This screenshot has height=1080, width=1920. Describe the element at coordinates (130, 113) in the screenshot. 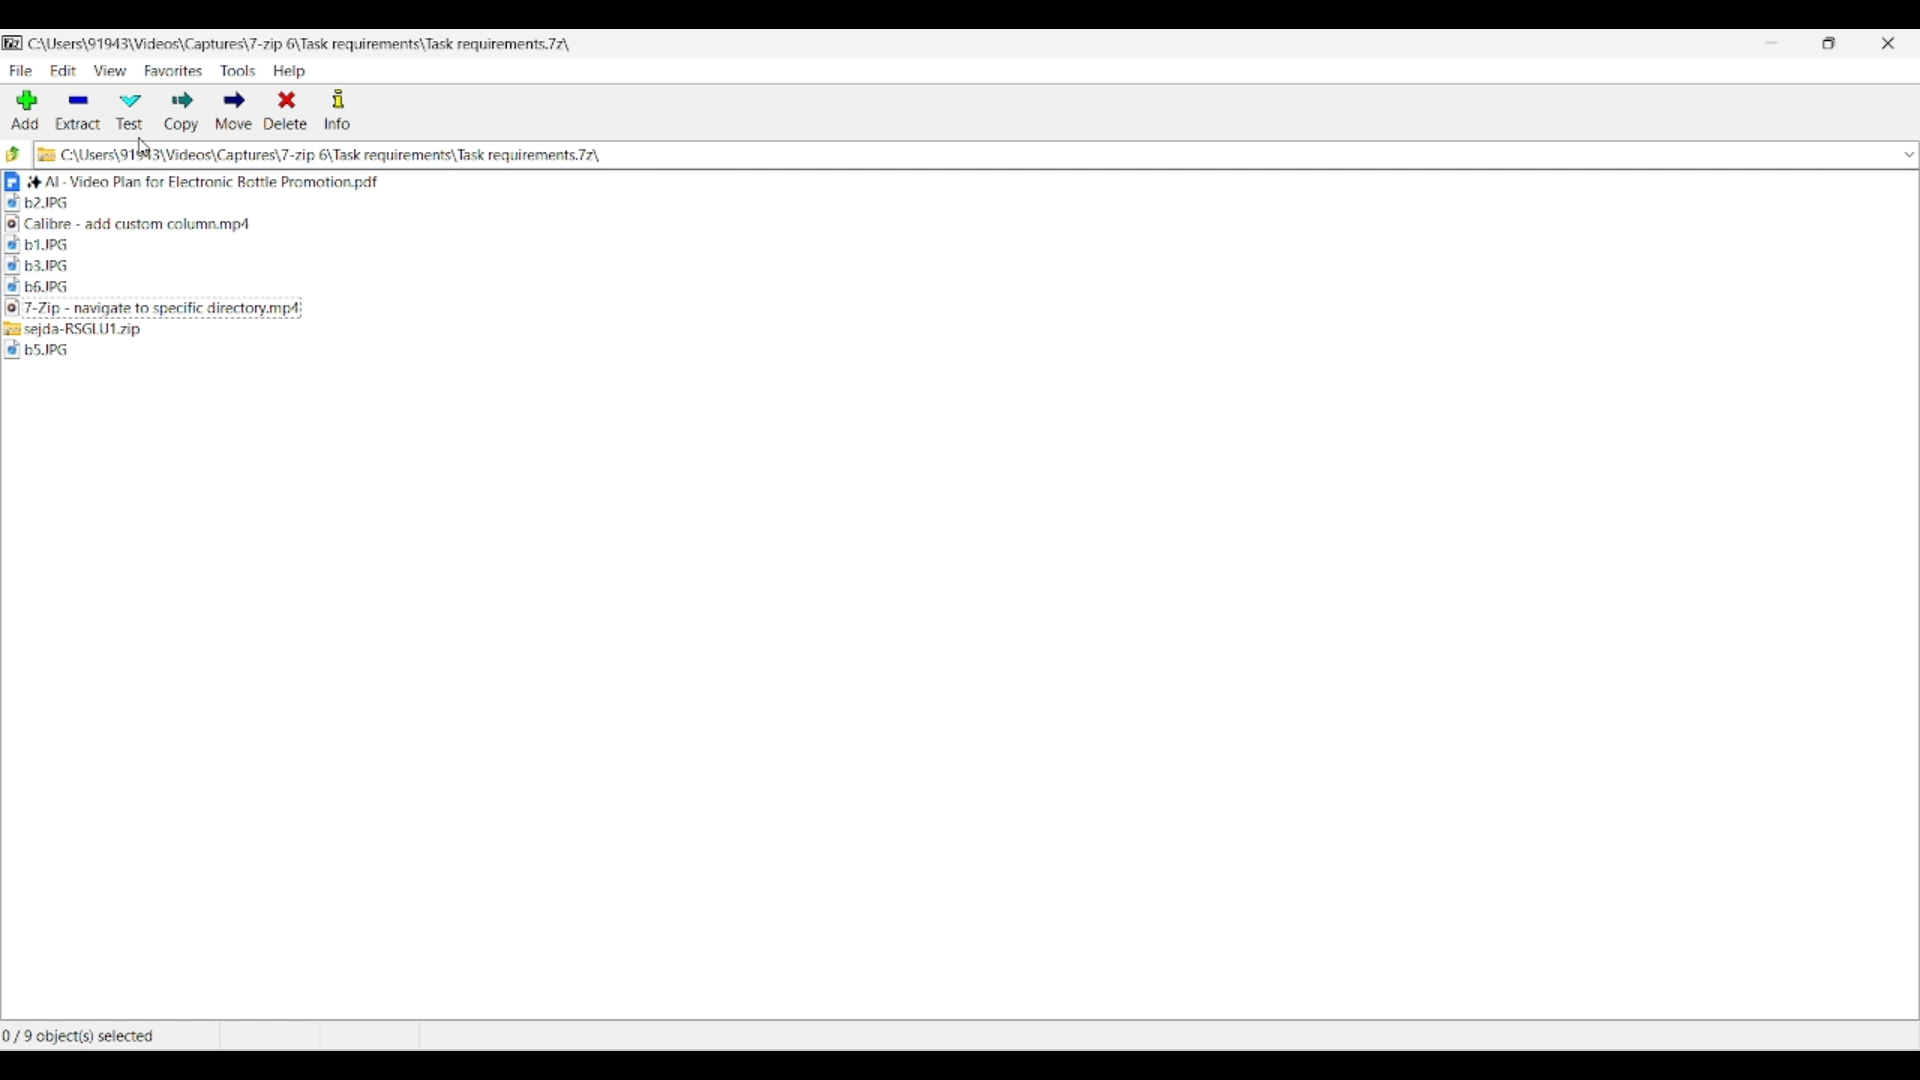

I see `Test` at that location.